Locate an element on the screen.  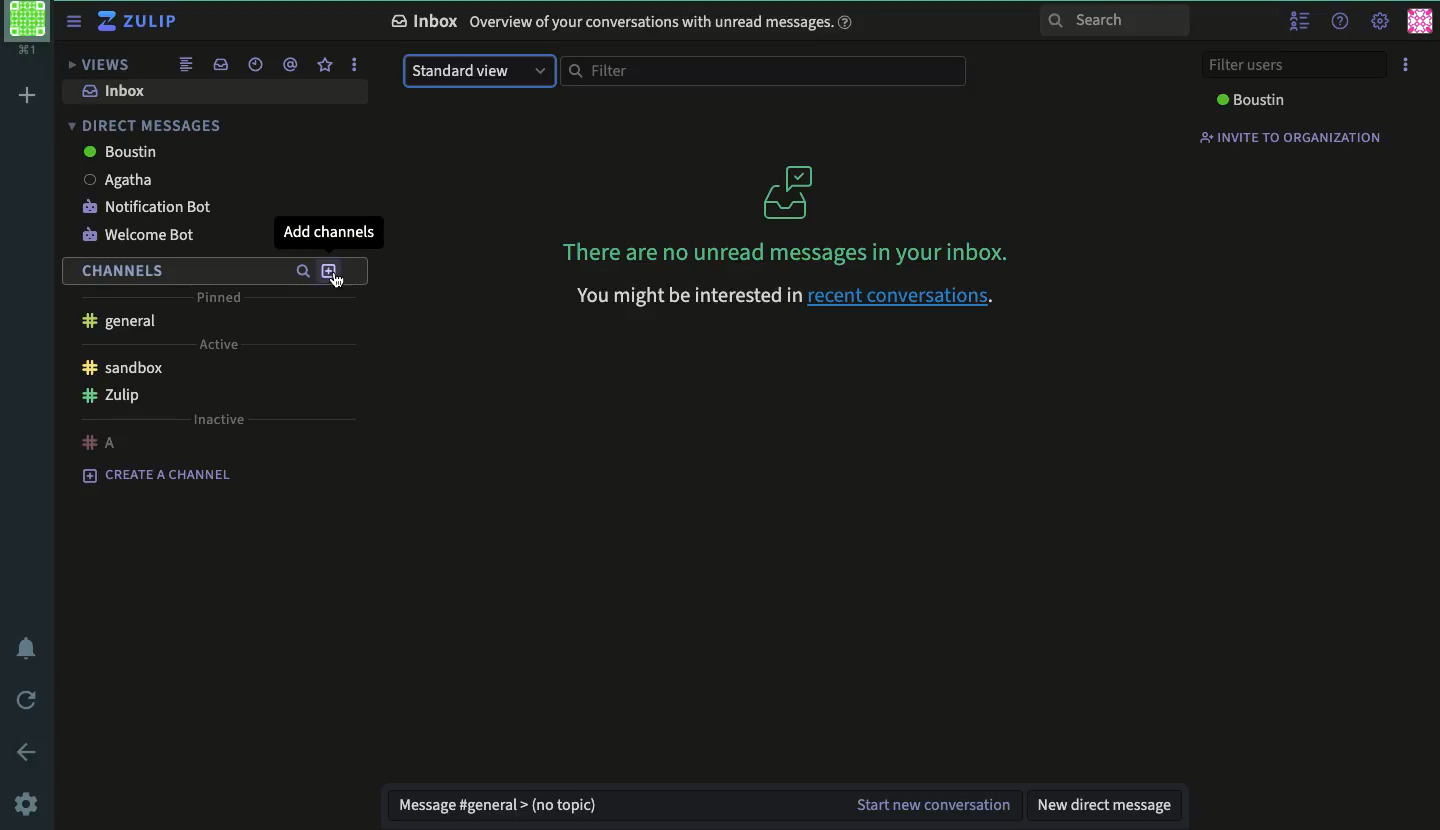
help is located at coordinates (1340, 22).